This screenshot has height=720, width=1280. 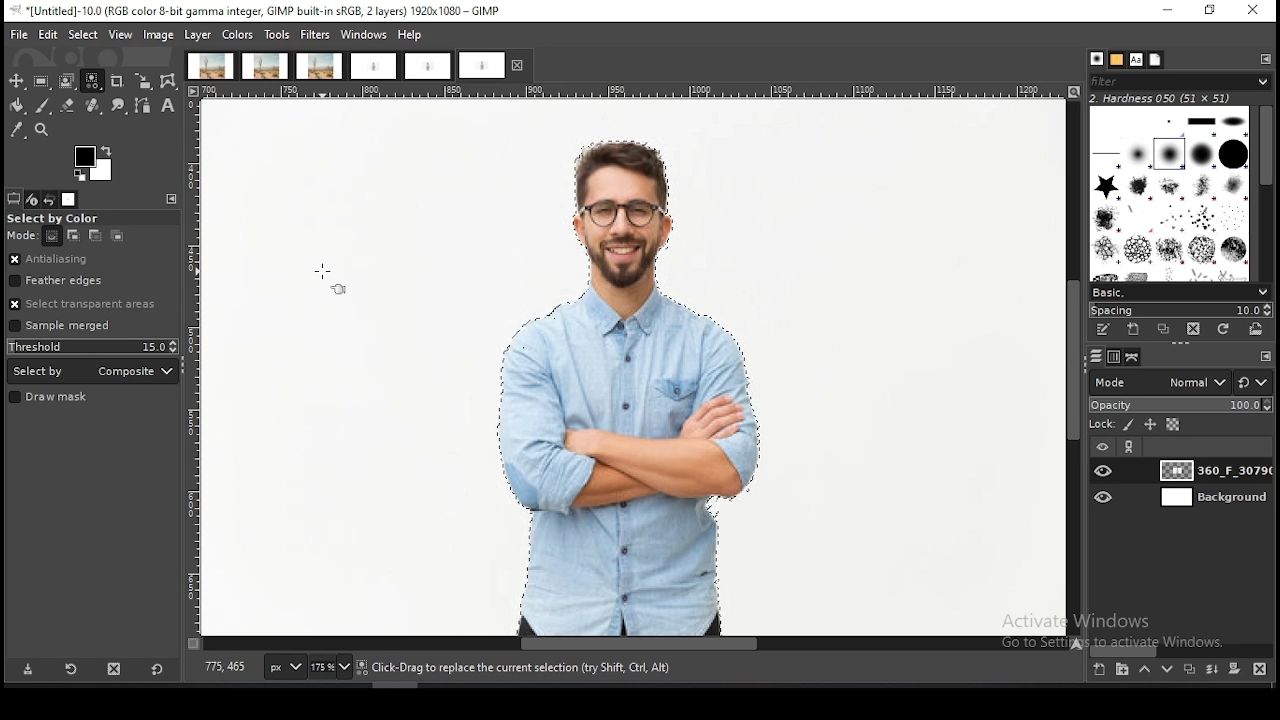 I want to click on eraser tool, so click(x=68, y=105).